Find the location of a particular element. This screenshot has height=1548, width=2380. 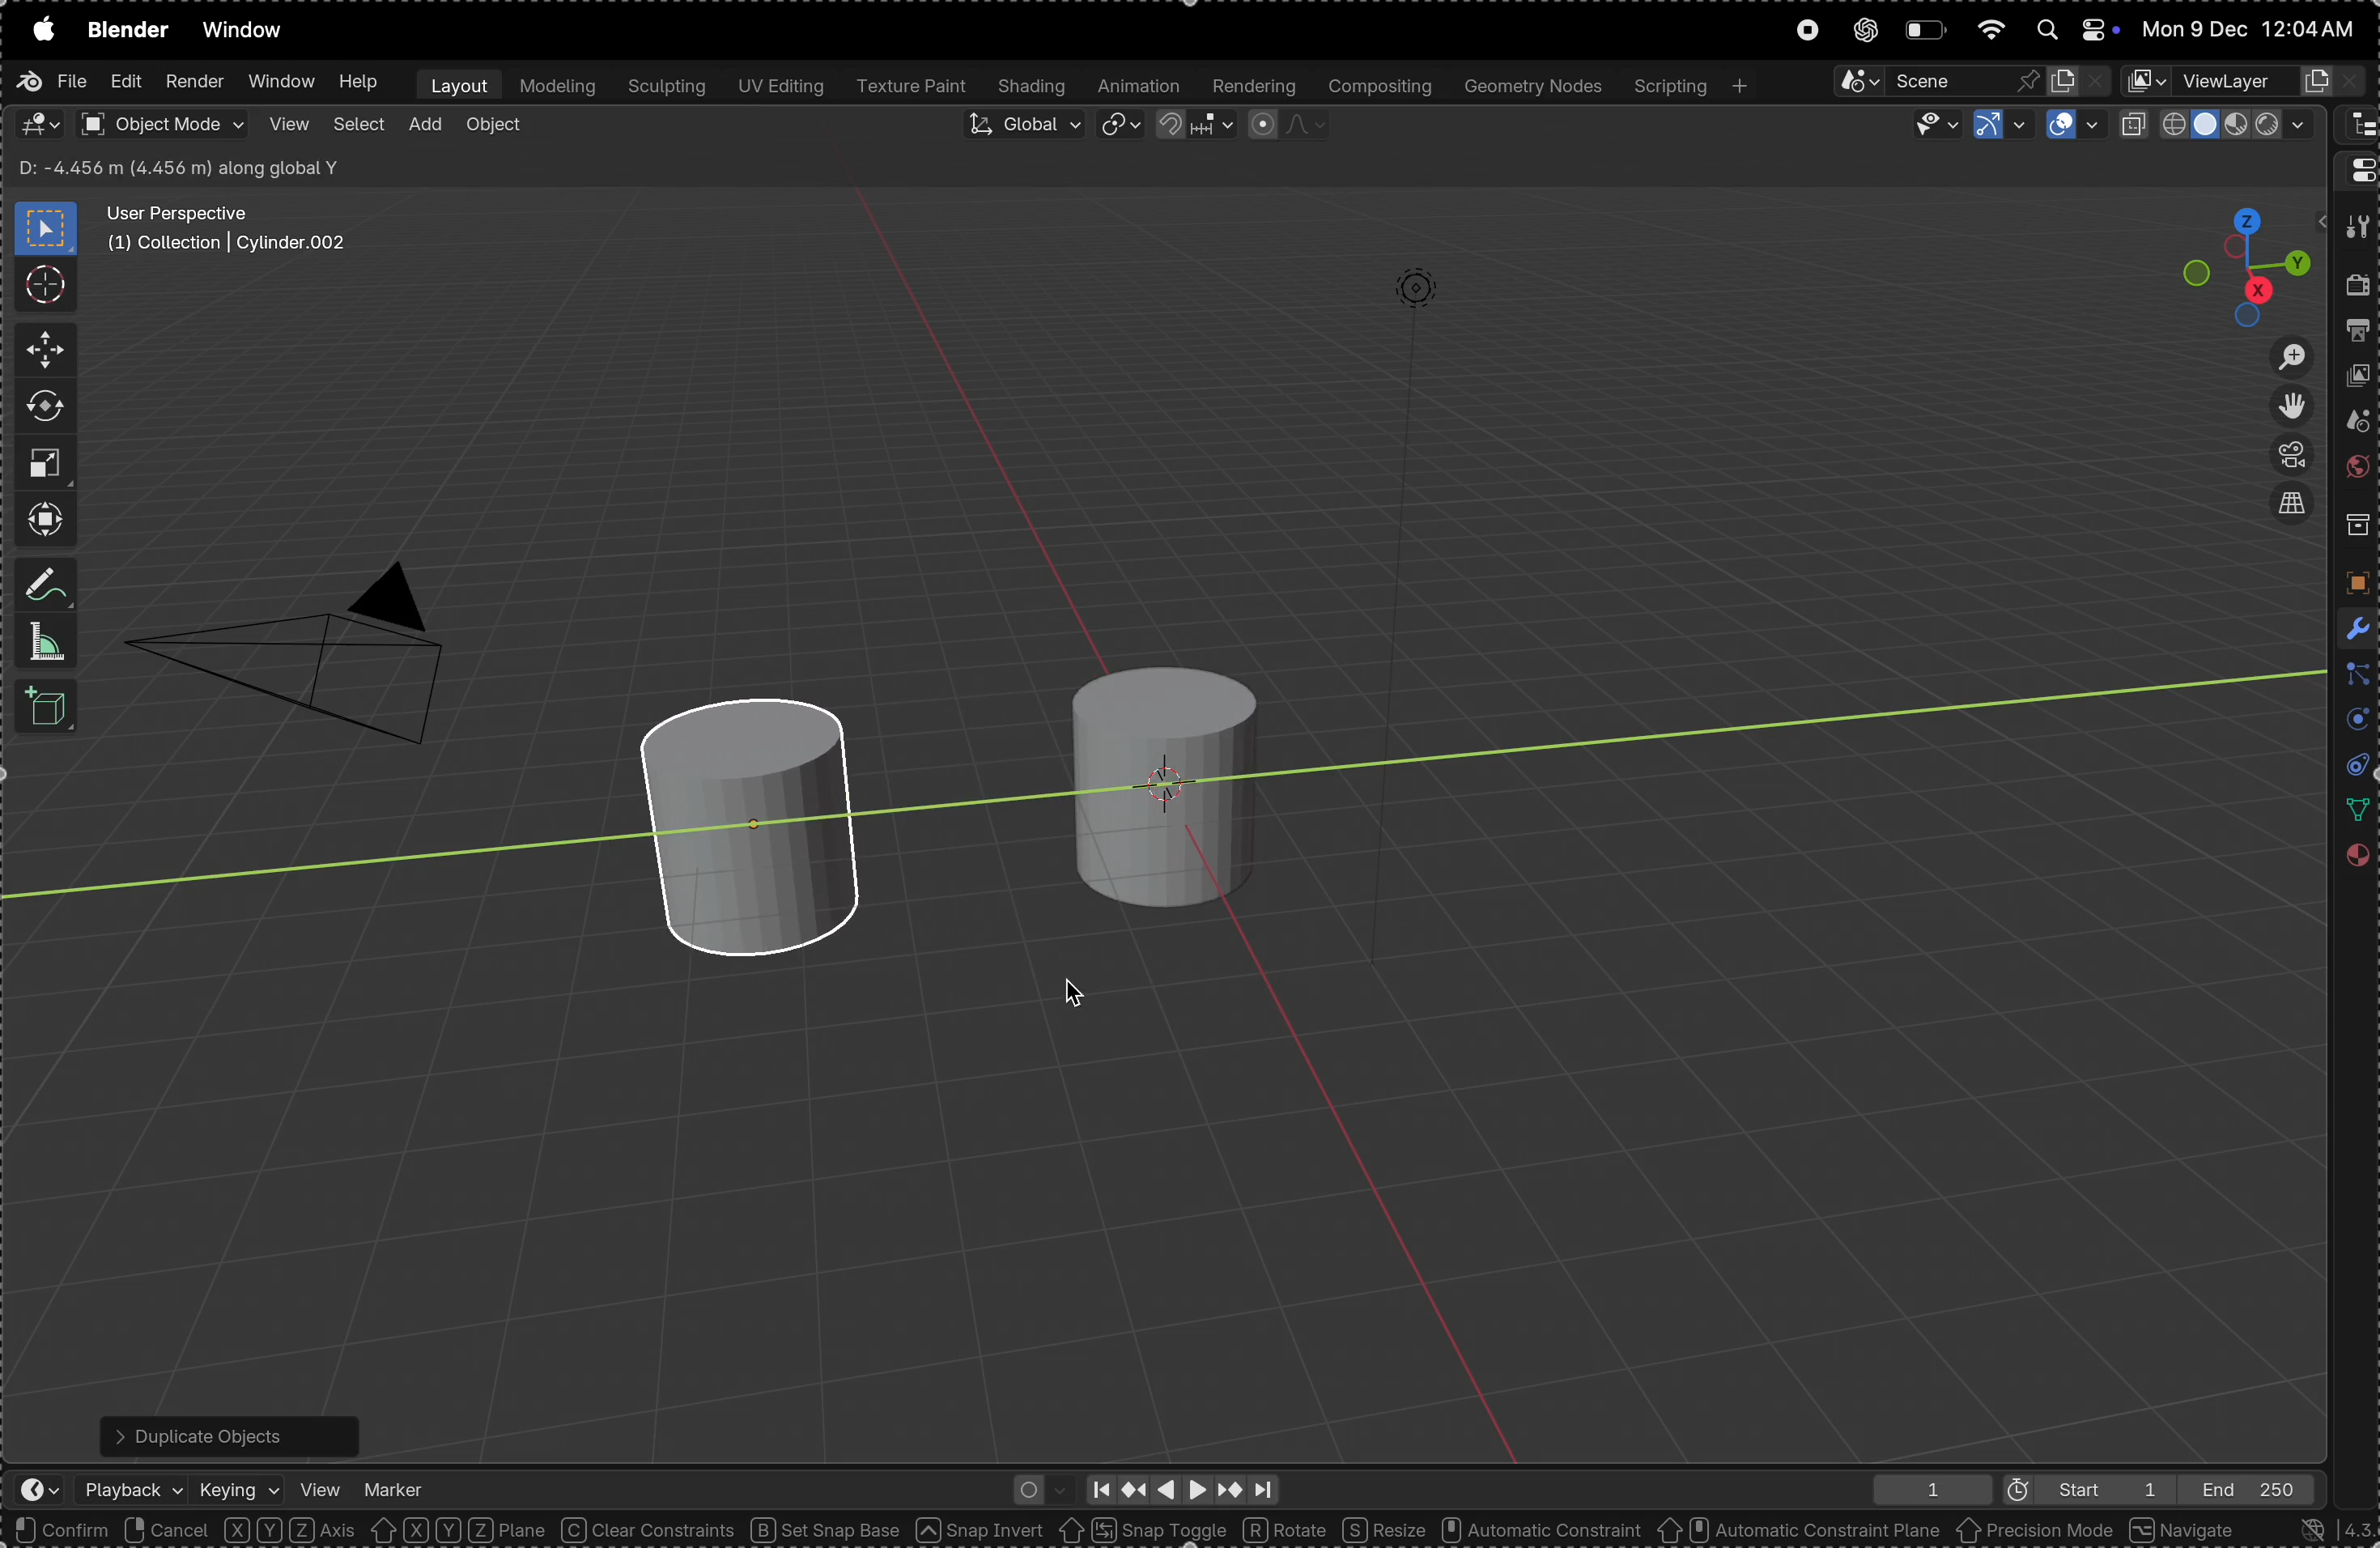

render is located at coordinates (194, 82).